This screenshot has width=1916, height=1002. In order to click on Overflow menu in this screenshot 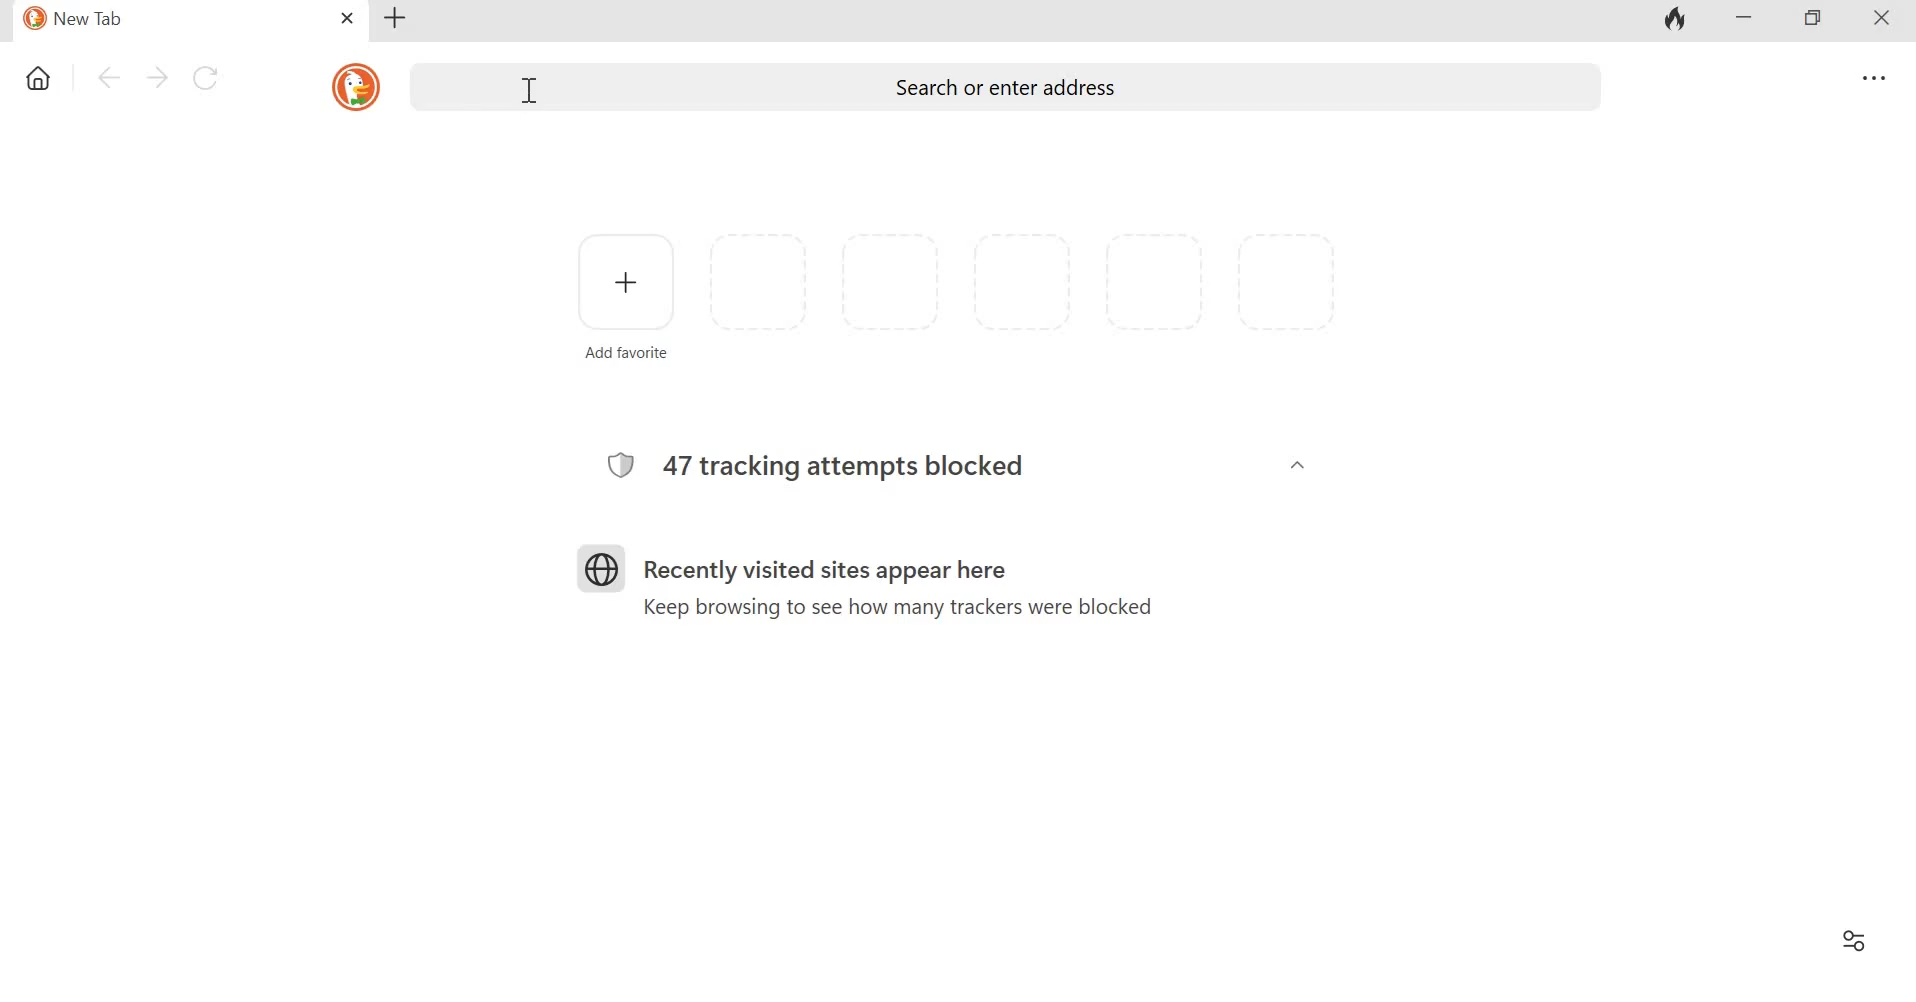, I will do `click(1876, 79)`.